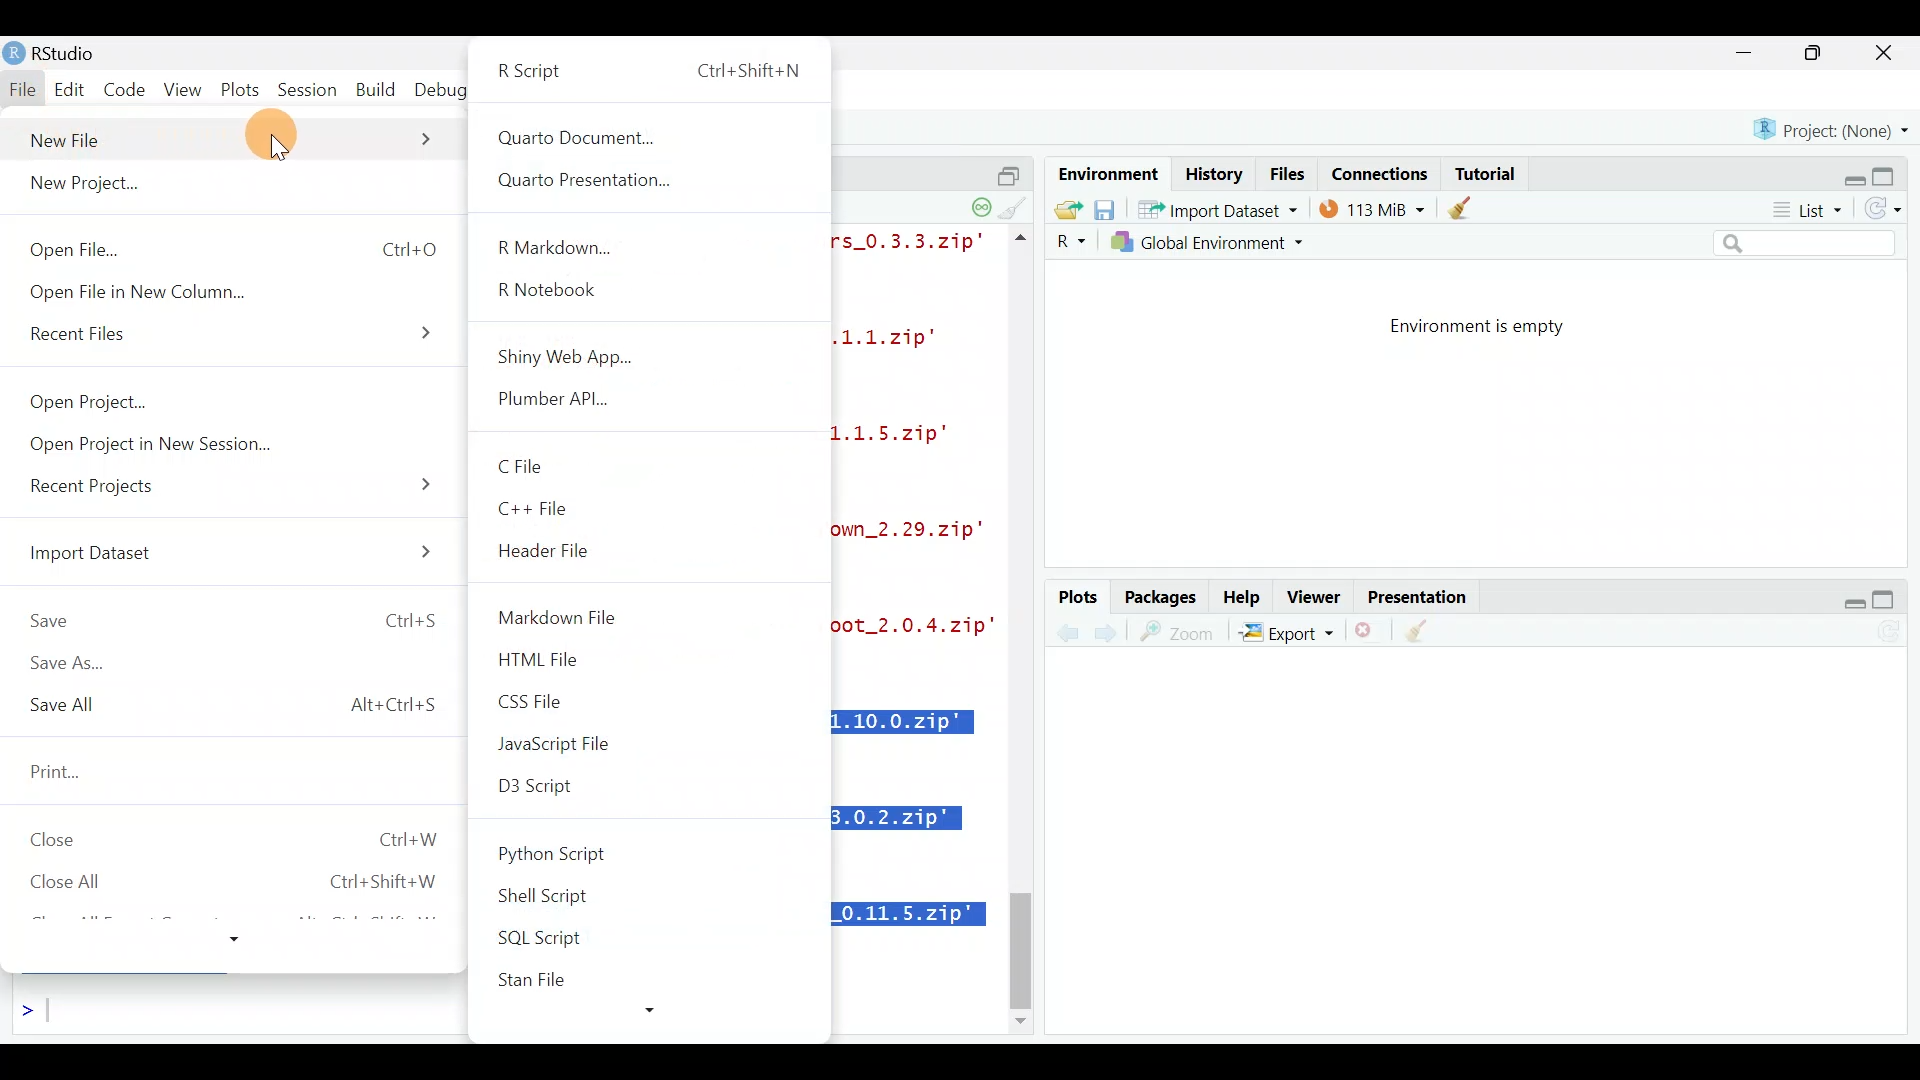 This screenshot has height=1080, width=1920. Describe the element at coordinates (1894, 171) in the screenshot. I see `Maximize` at that location.